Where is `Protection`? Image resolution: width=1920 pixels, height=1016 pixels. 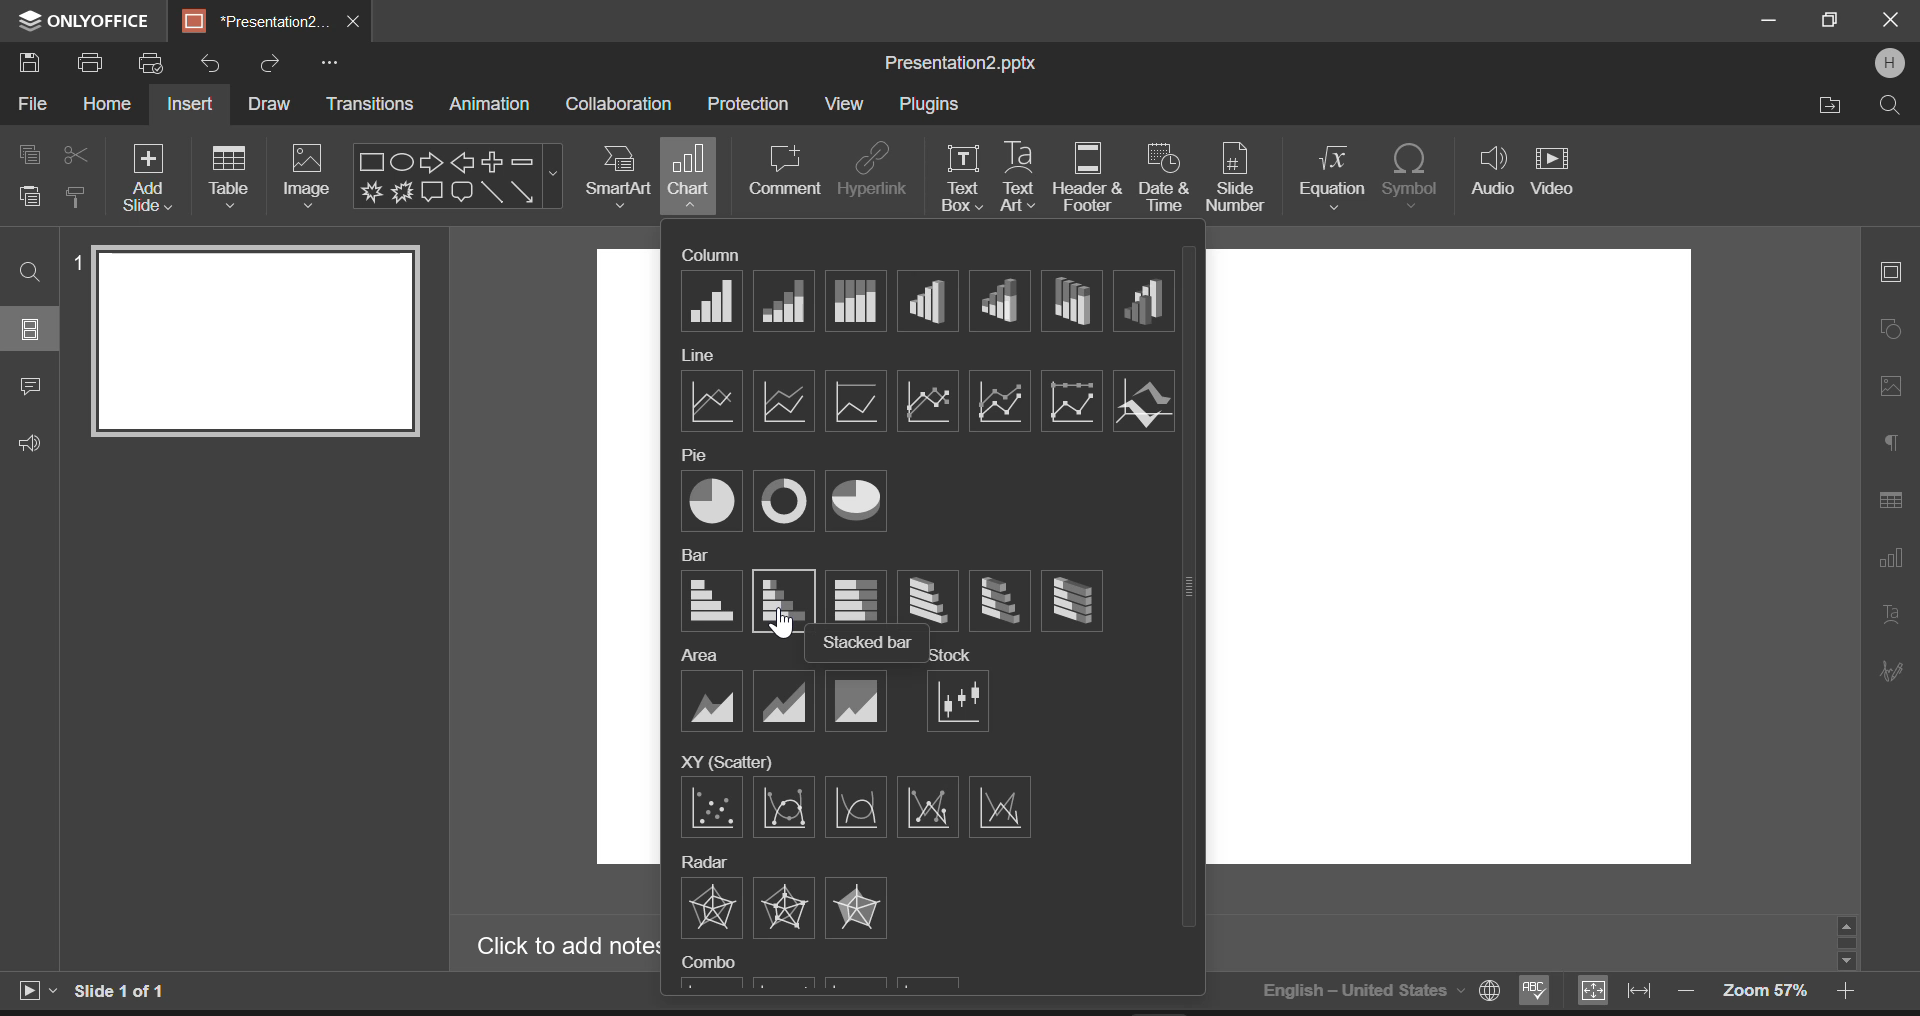
Protection is located at coordinates (752, 103).